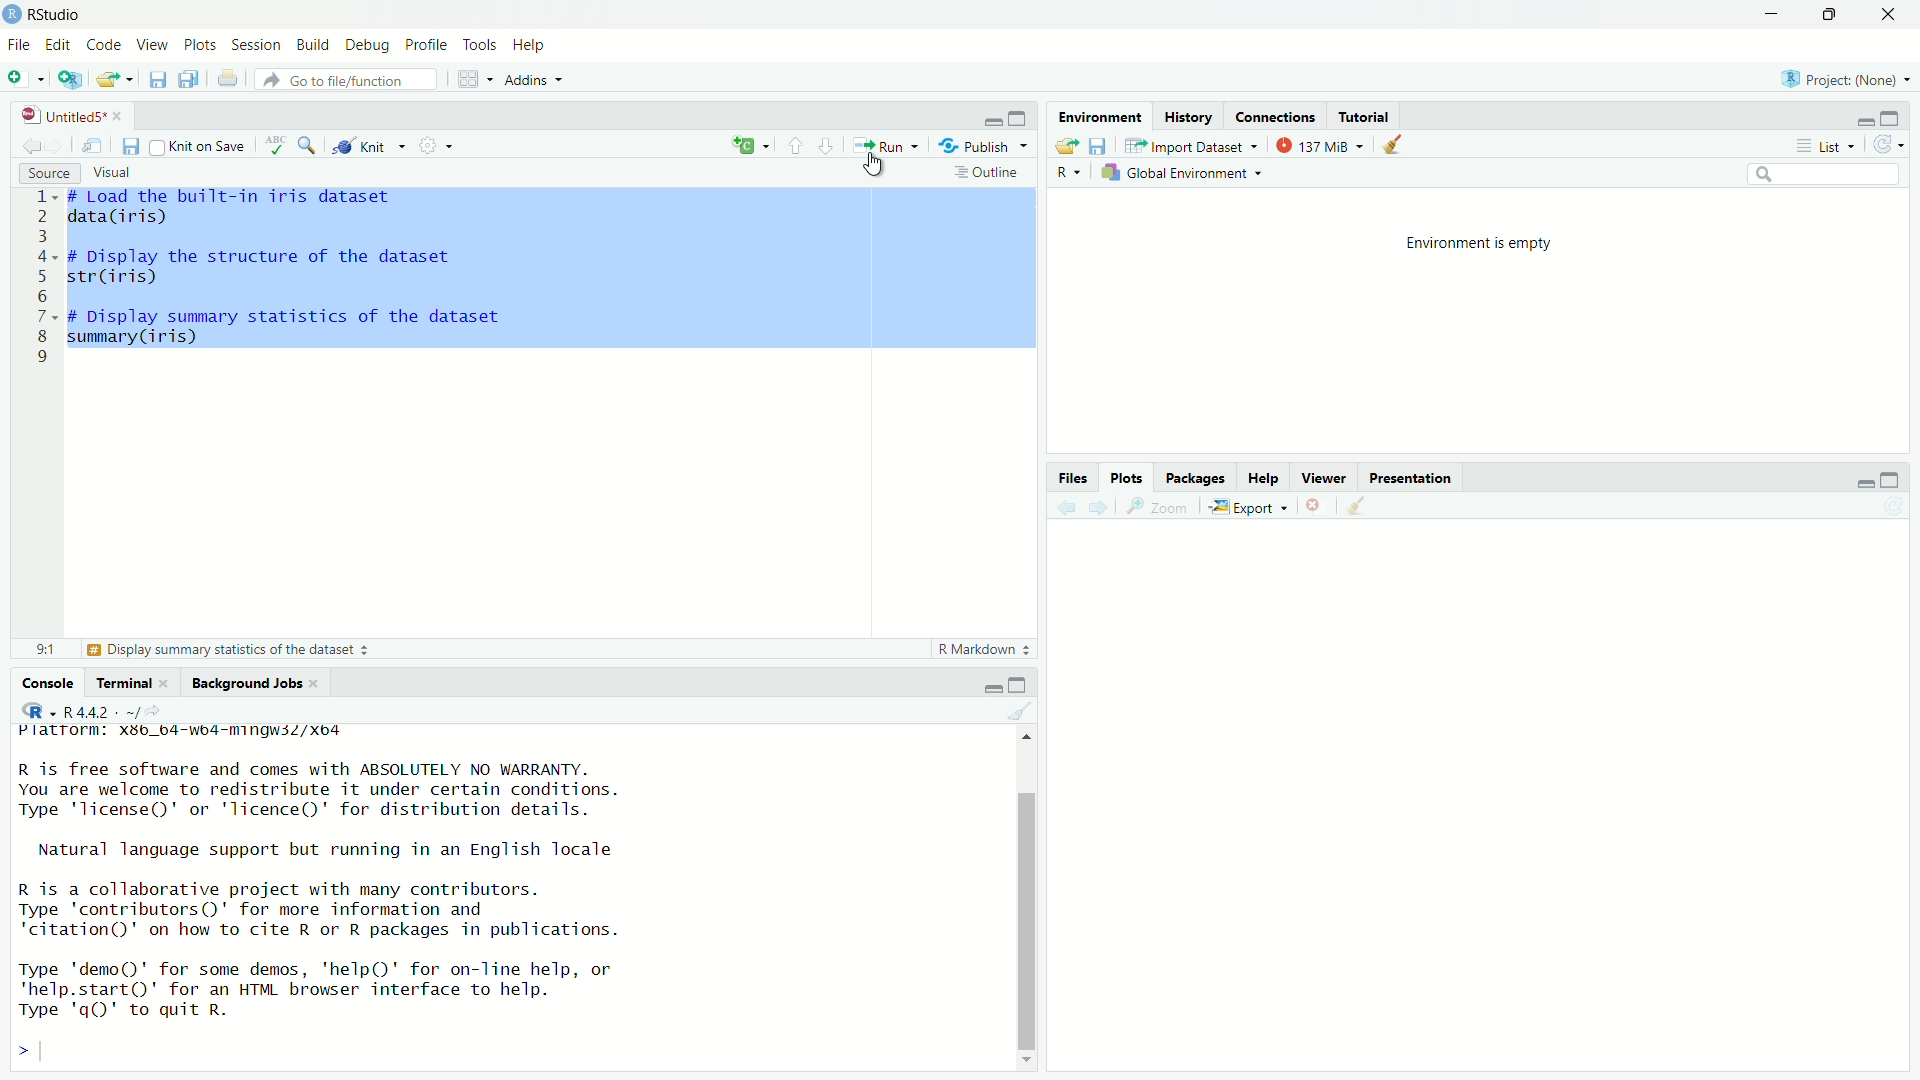 This screenshot has height=1080, width=1920. I want to click on 137MiB, so click(1319, 144).